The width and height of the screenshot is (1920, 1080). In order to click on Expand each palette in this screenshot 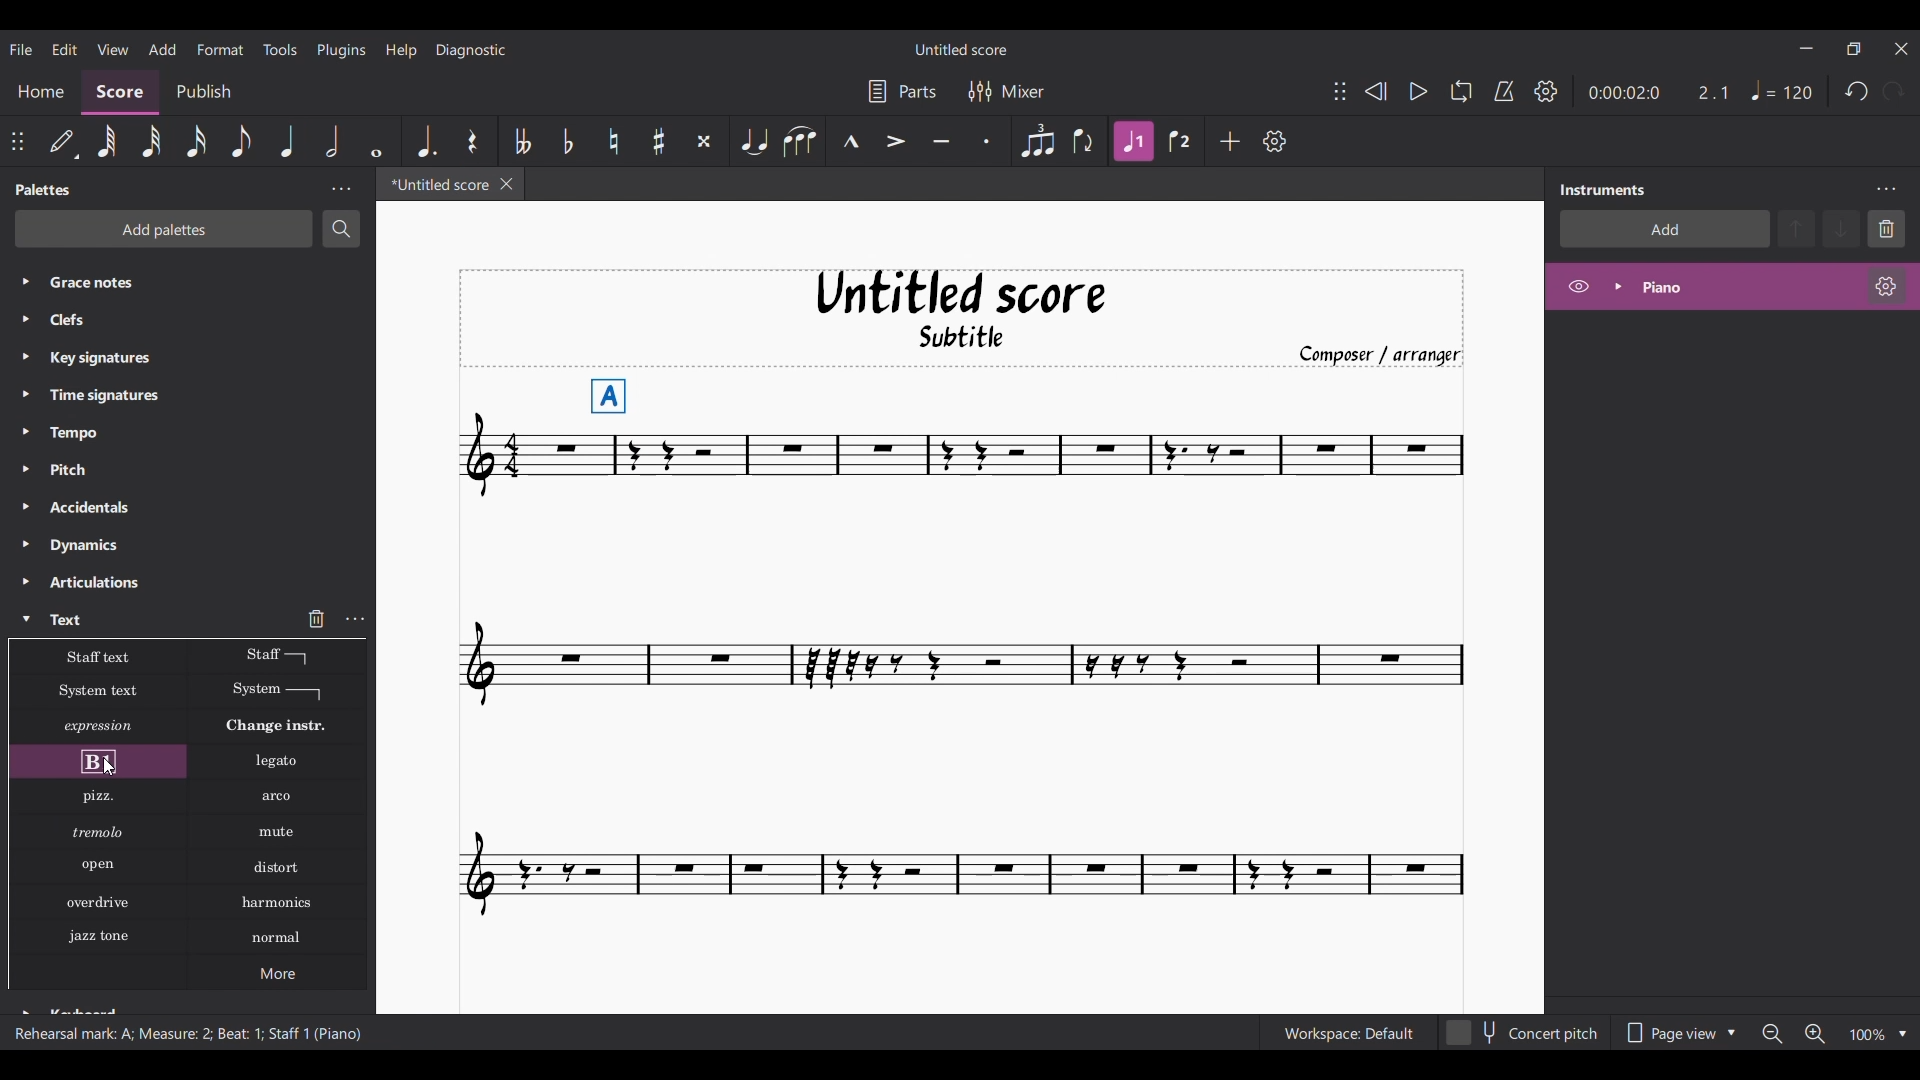, I will do `click(26, 524)`.